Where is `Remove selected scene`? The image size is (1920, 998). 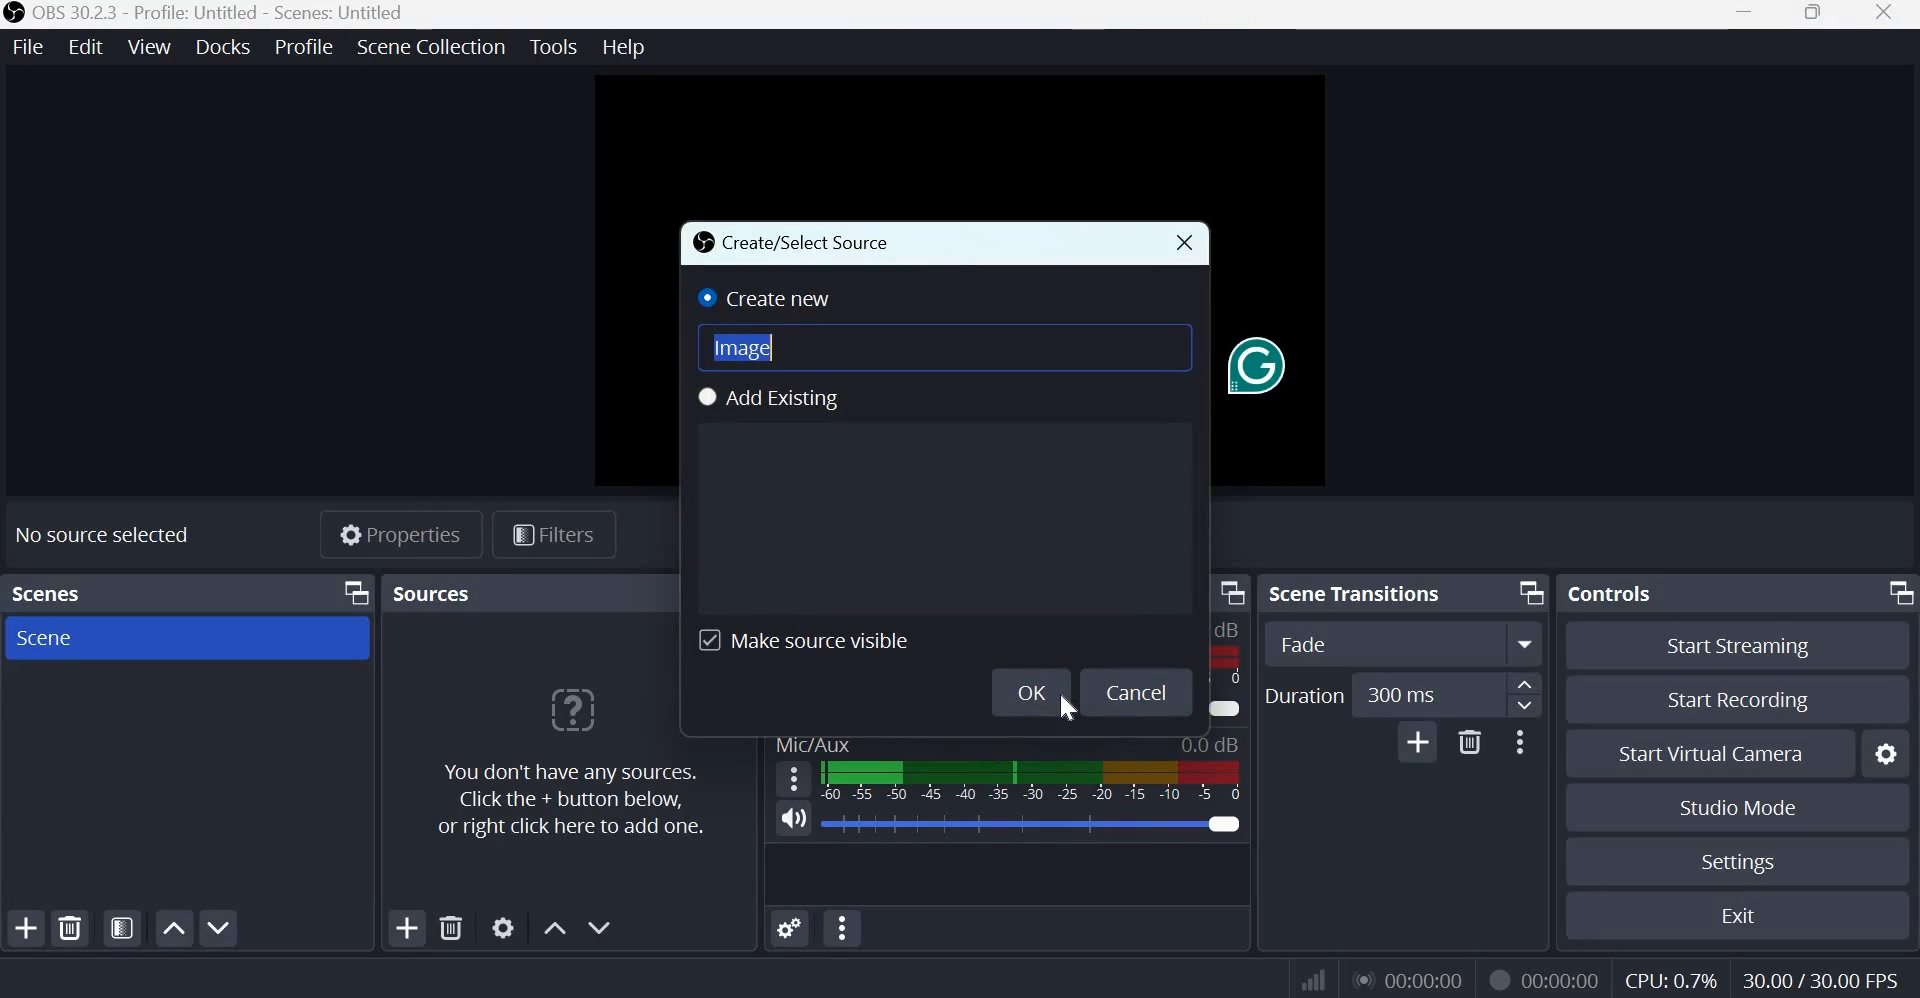
Remove selected scene is located at coordinates (74, 928).